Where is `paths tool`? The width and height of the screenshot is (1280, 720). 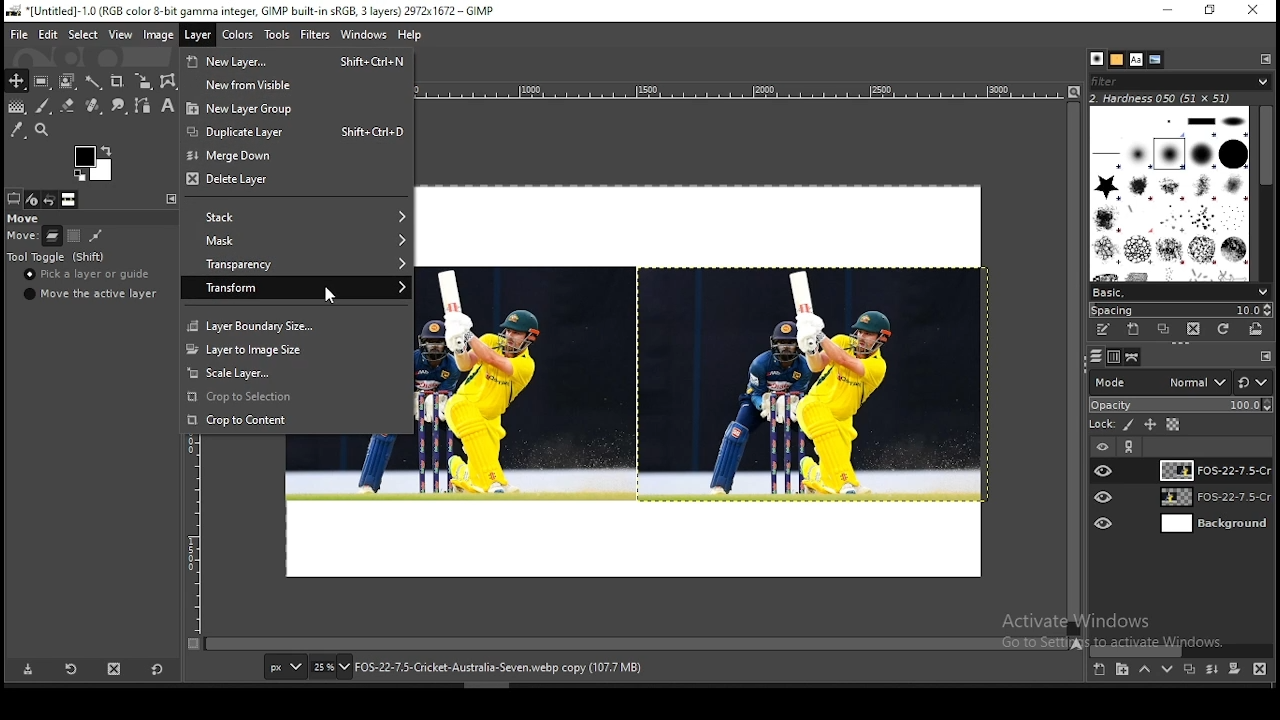 paths tool is located at coordinates (140, 107).